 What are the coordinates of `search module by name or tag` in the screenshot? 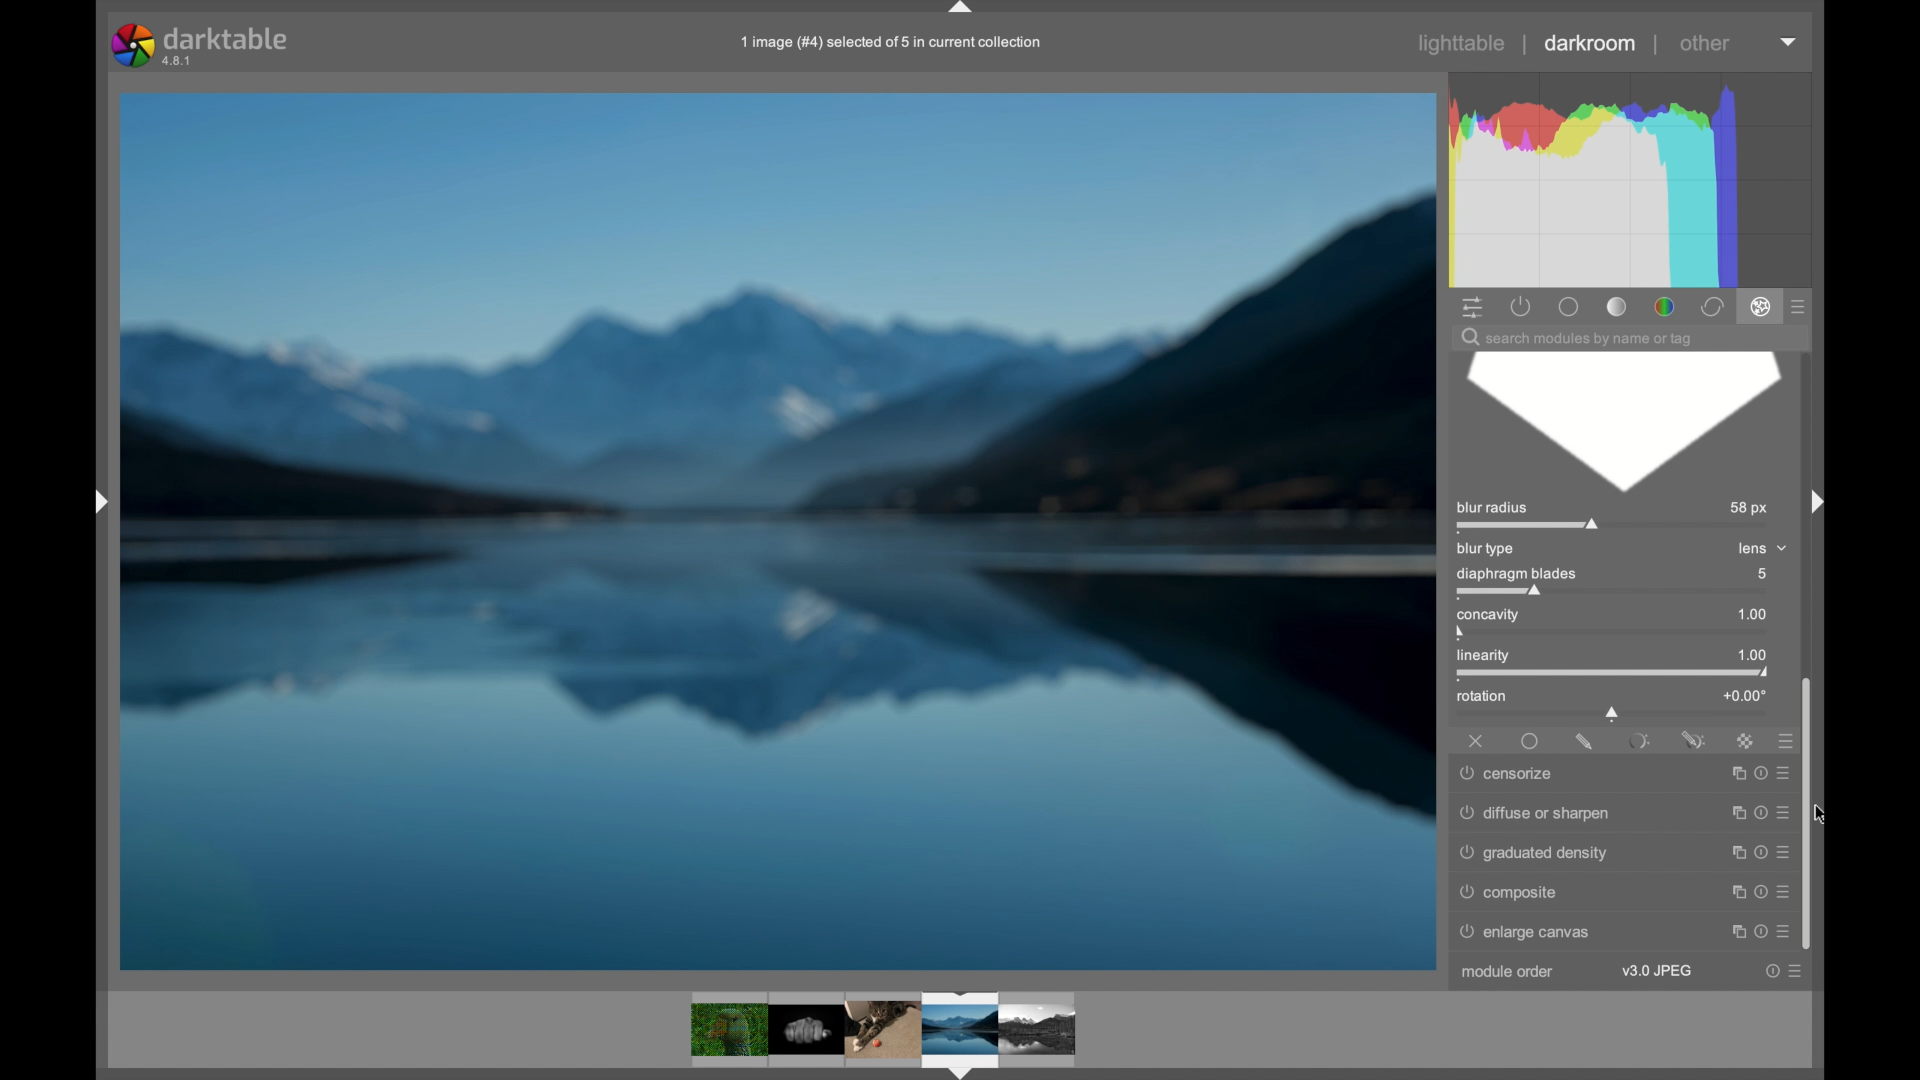 It's located at (1577, 338).